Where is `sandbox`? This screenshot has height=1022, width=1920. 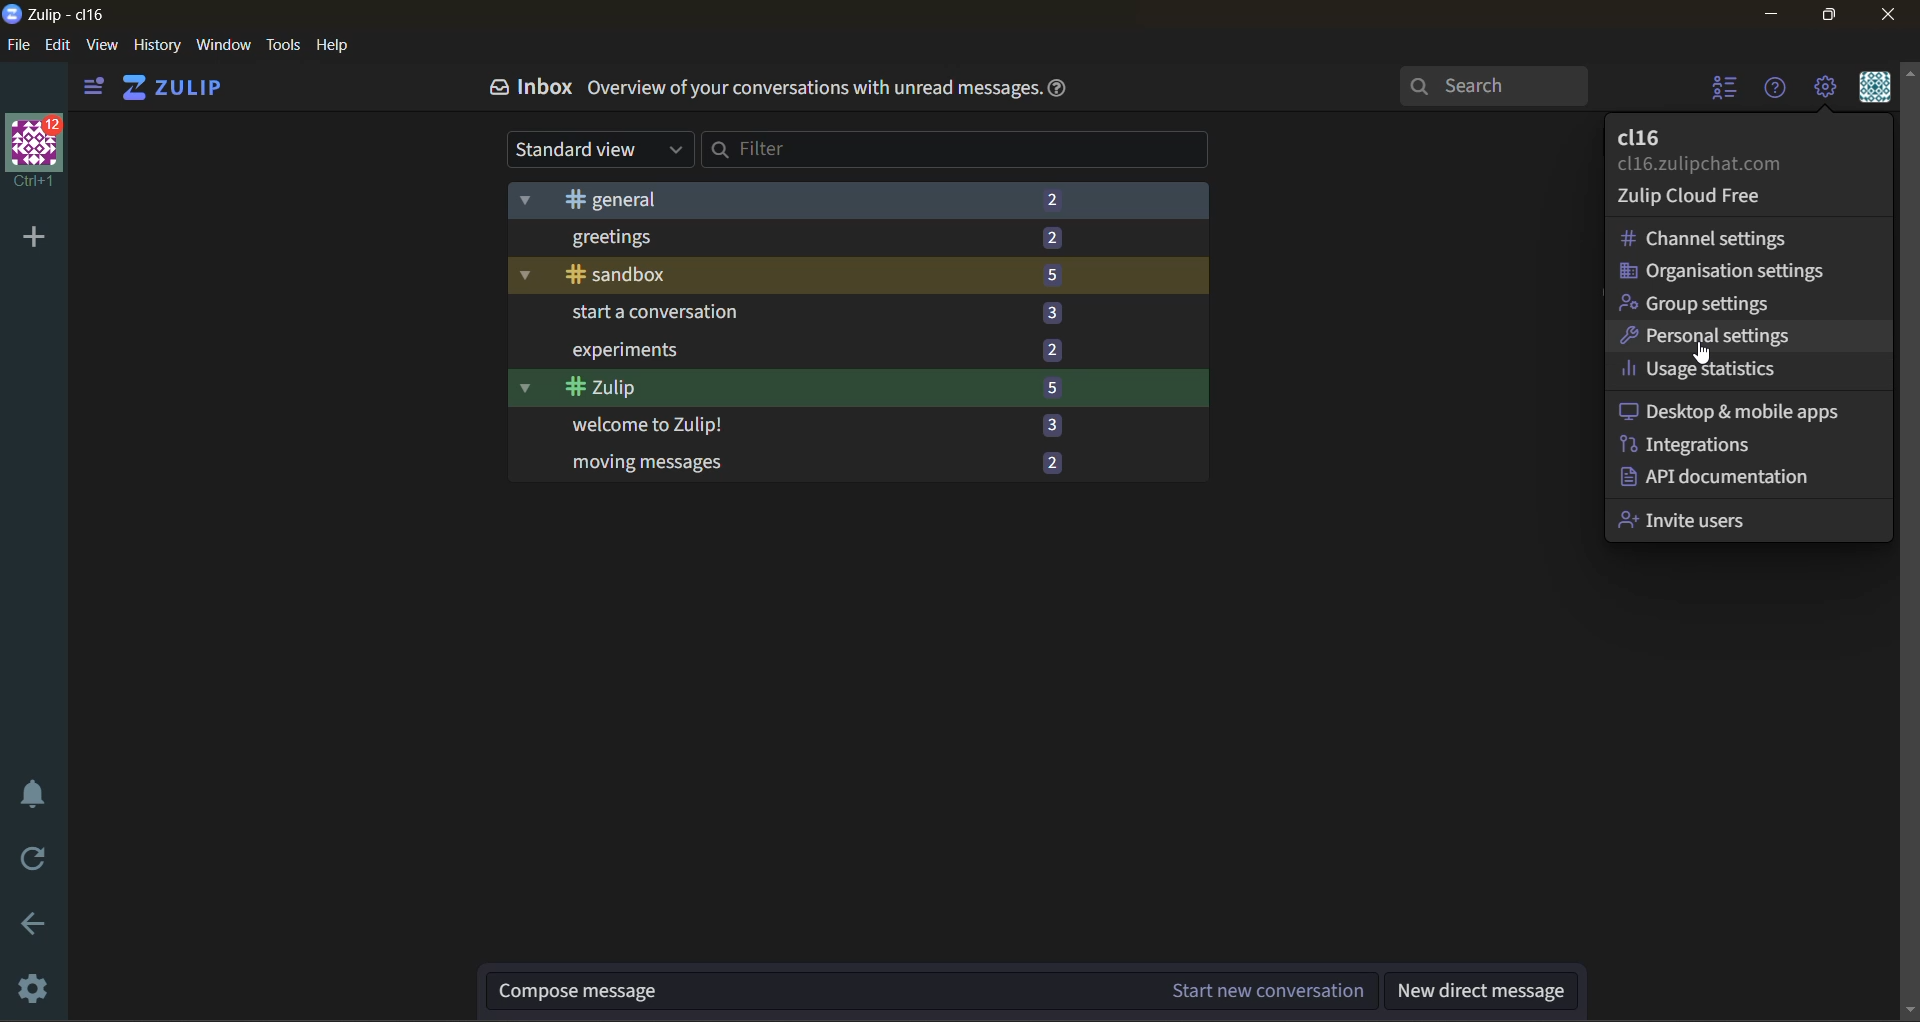 sandbox is located at coordinates (793, 275).